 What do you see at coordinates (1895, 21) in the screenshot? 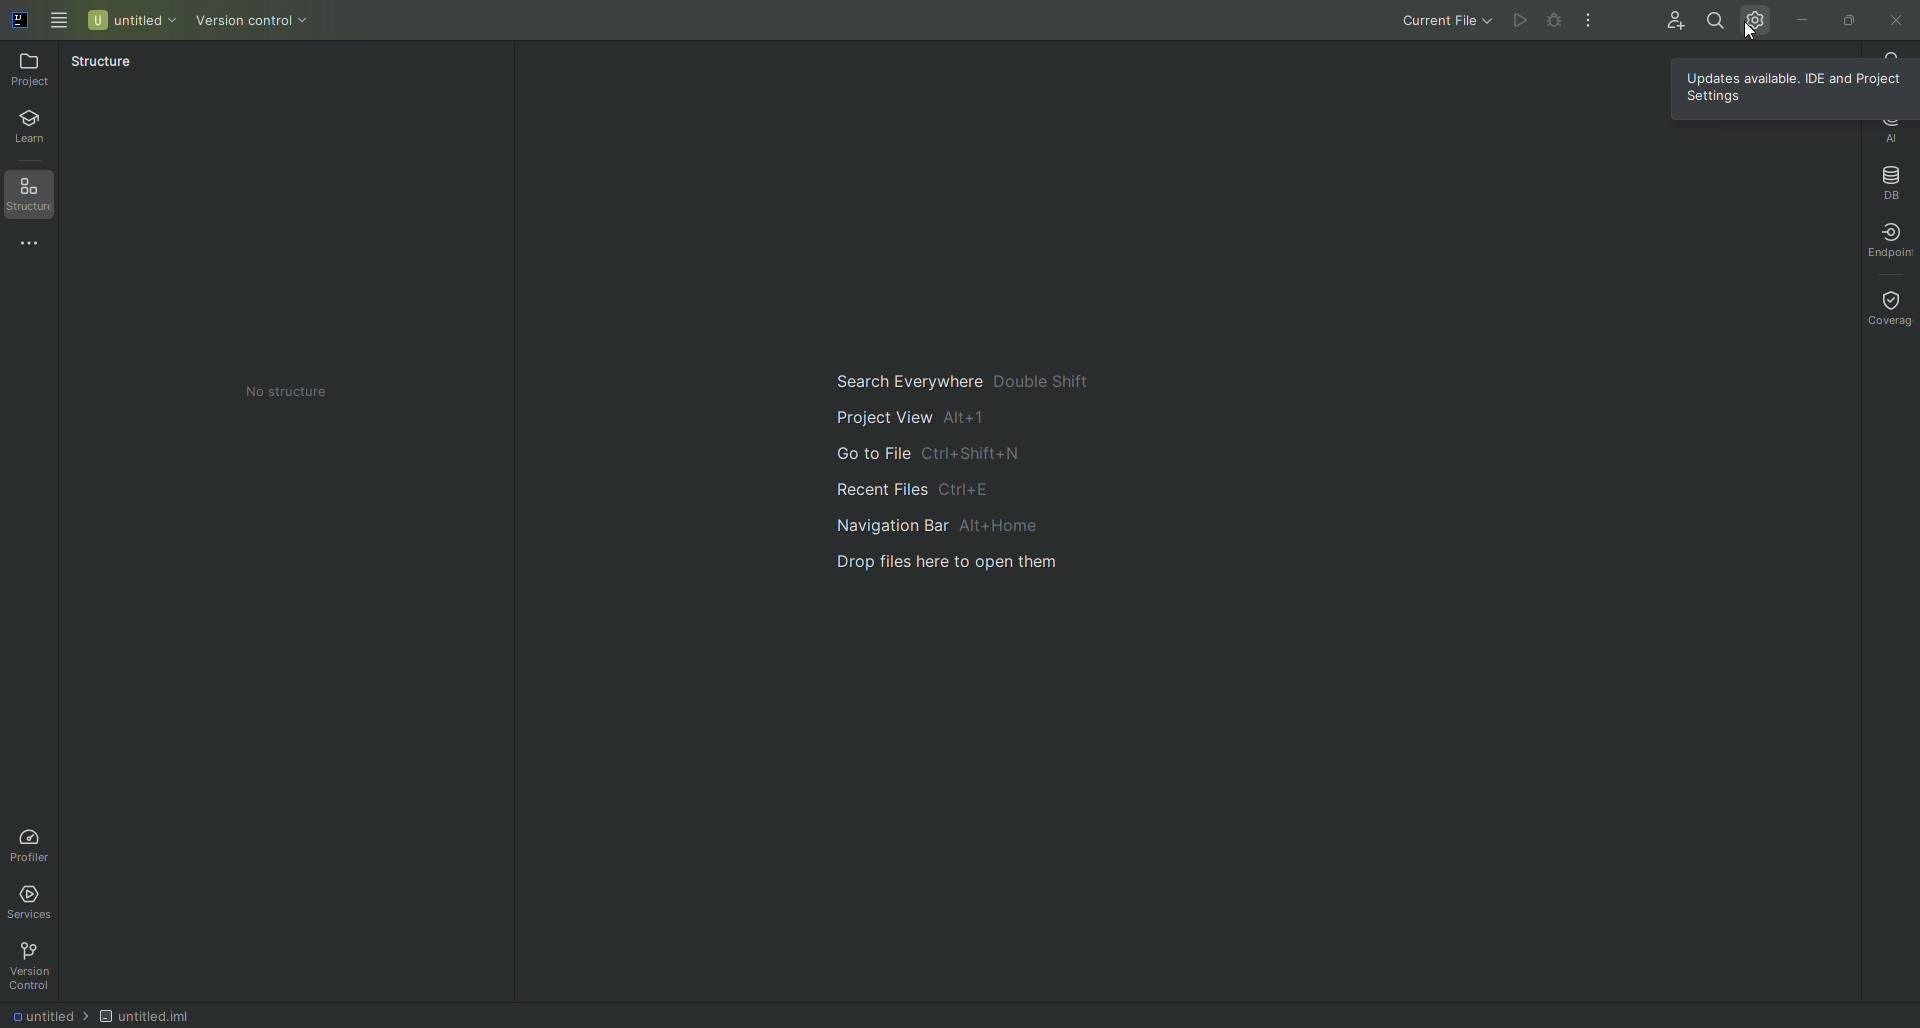
I see `Close` at bounding box center [1895, 21].